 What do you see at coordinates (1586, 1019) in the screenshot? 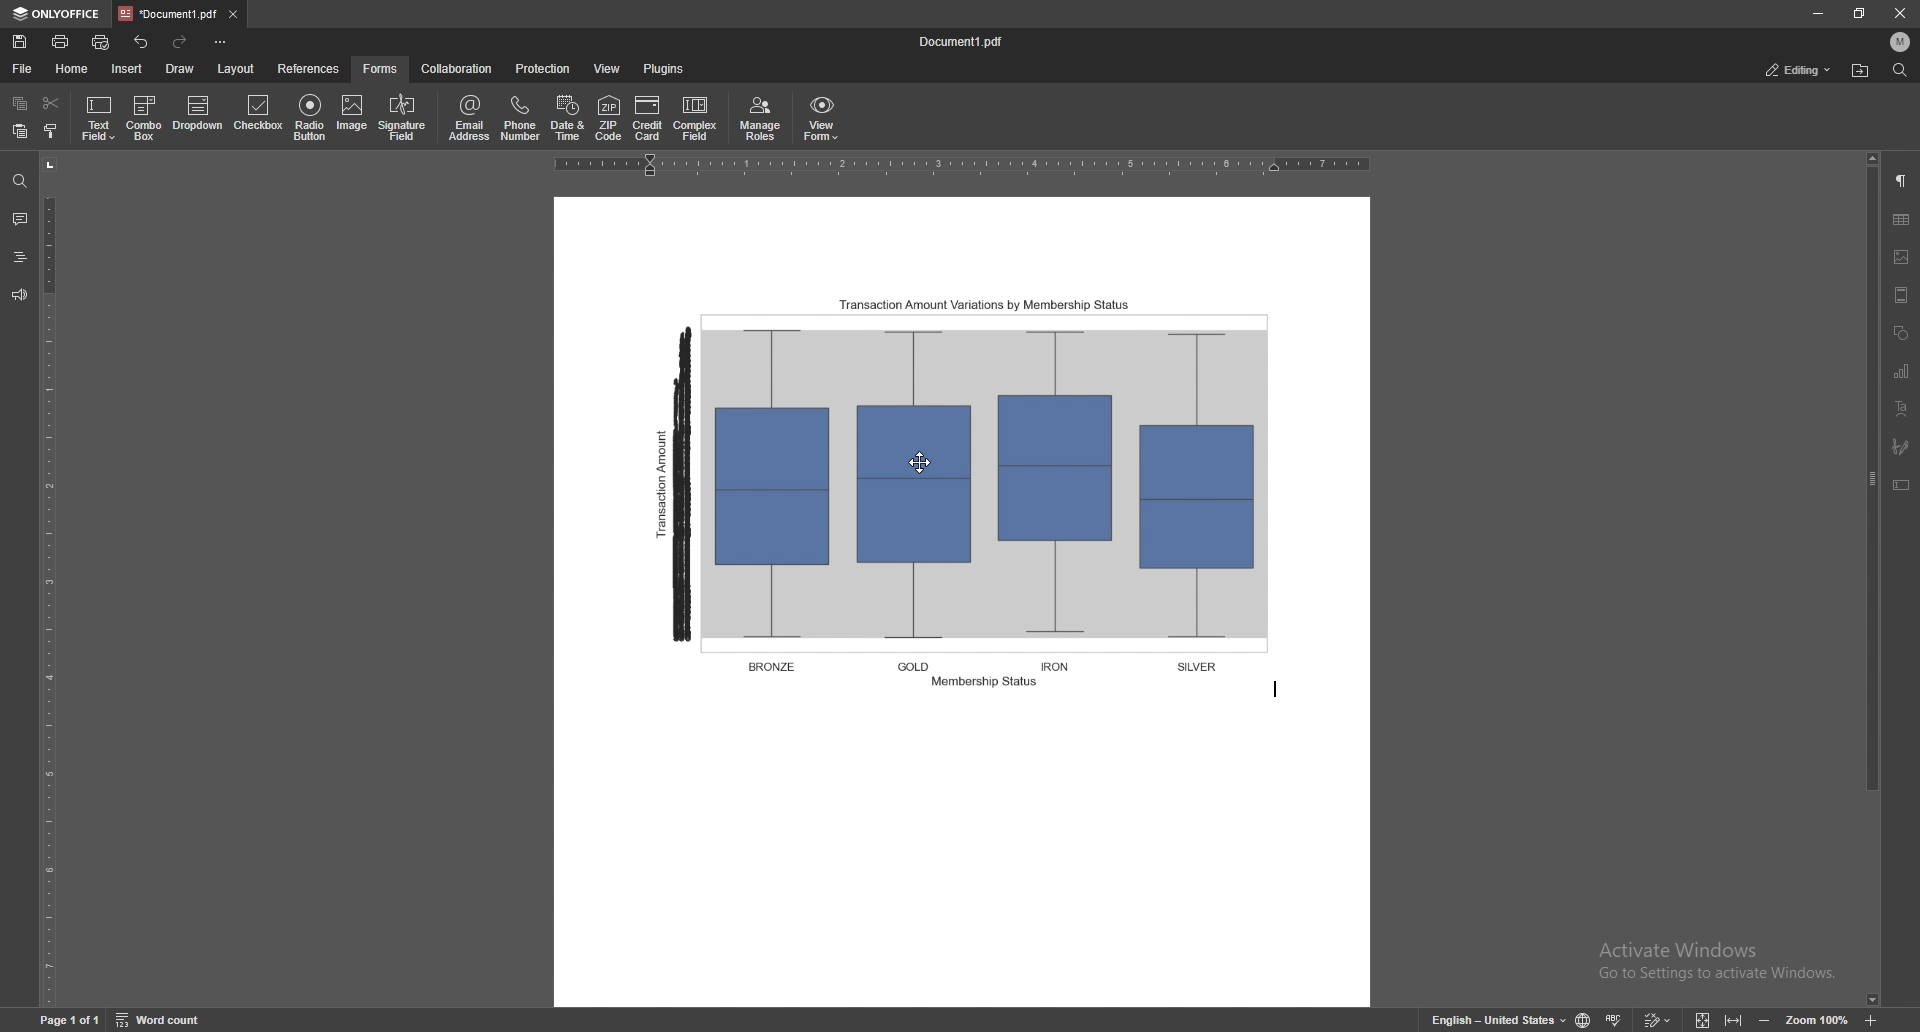
I see `change doc language` at bounding box center [1586, 1019].